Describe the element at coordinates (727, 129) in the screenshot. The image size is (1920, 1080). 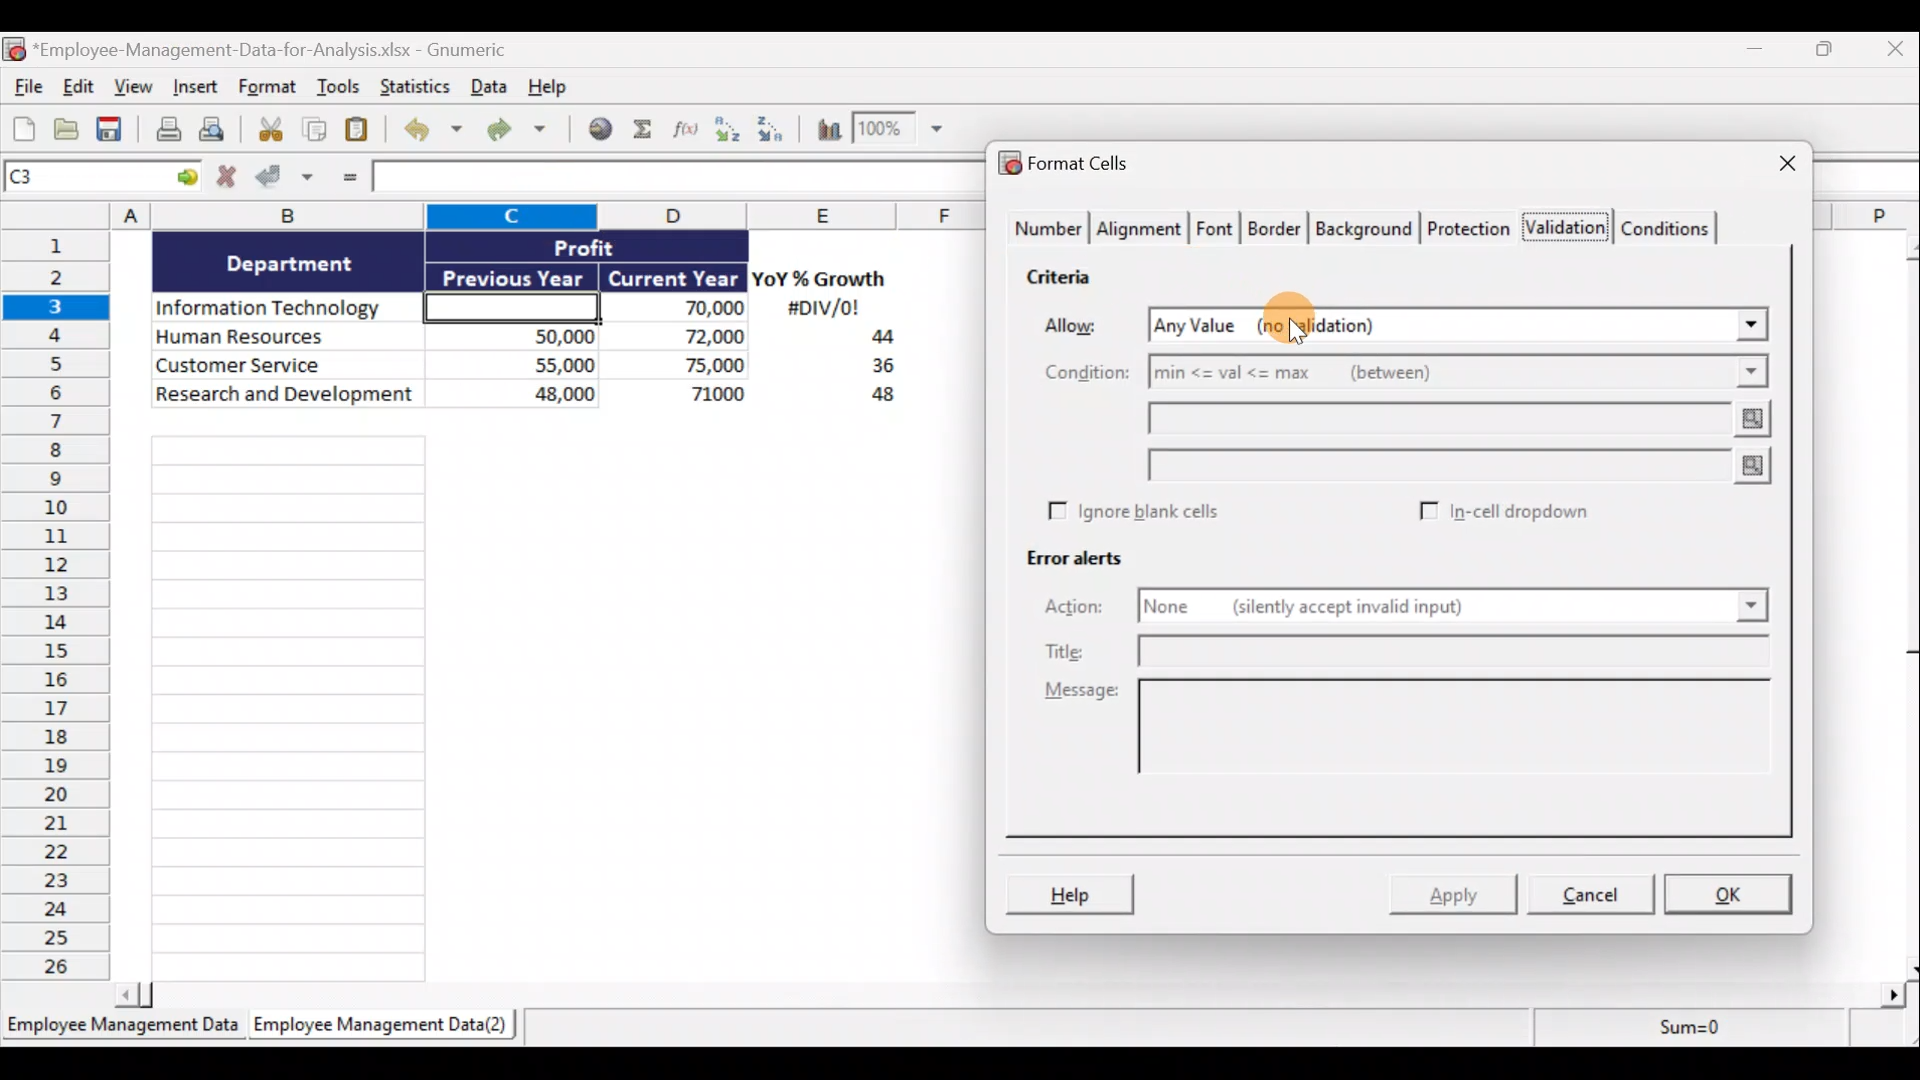
I see `Sort ascending` at that location.